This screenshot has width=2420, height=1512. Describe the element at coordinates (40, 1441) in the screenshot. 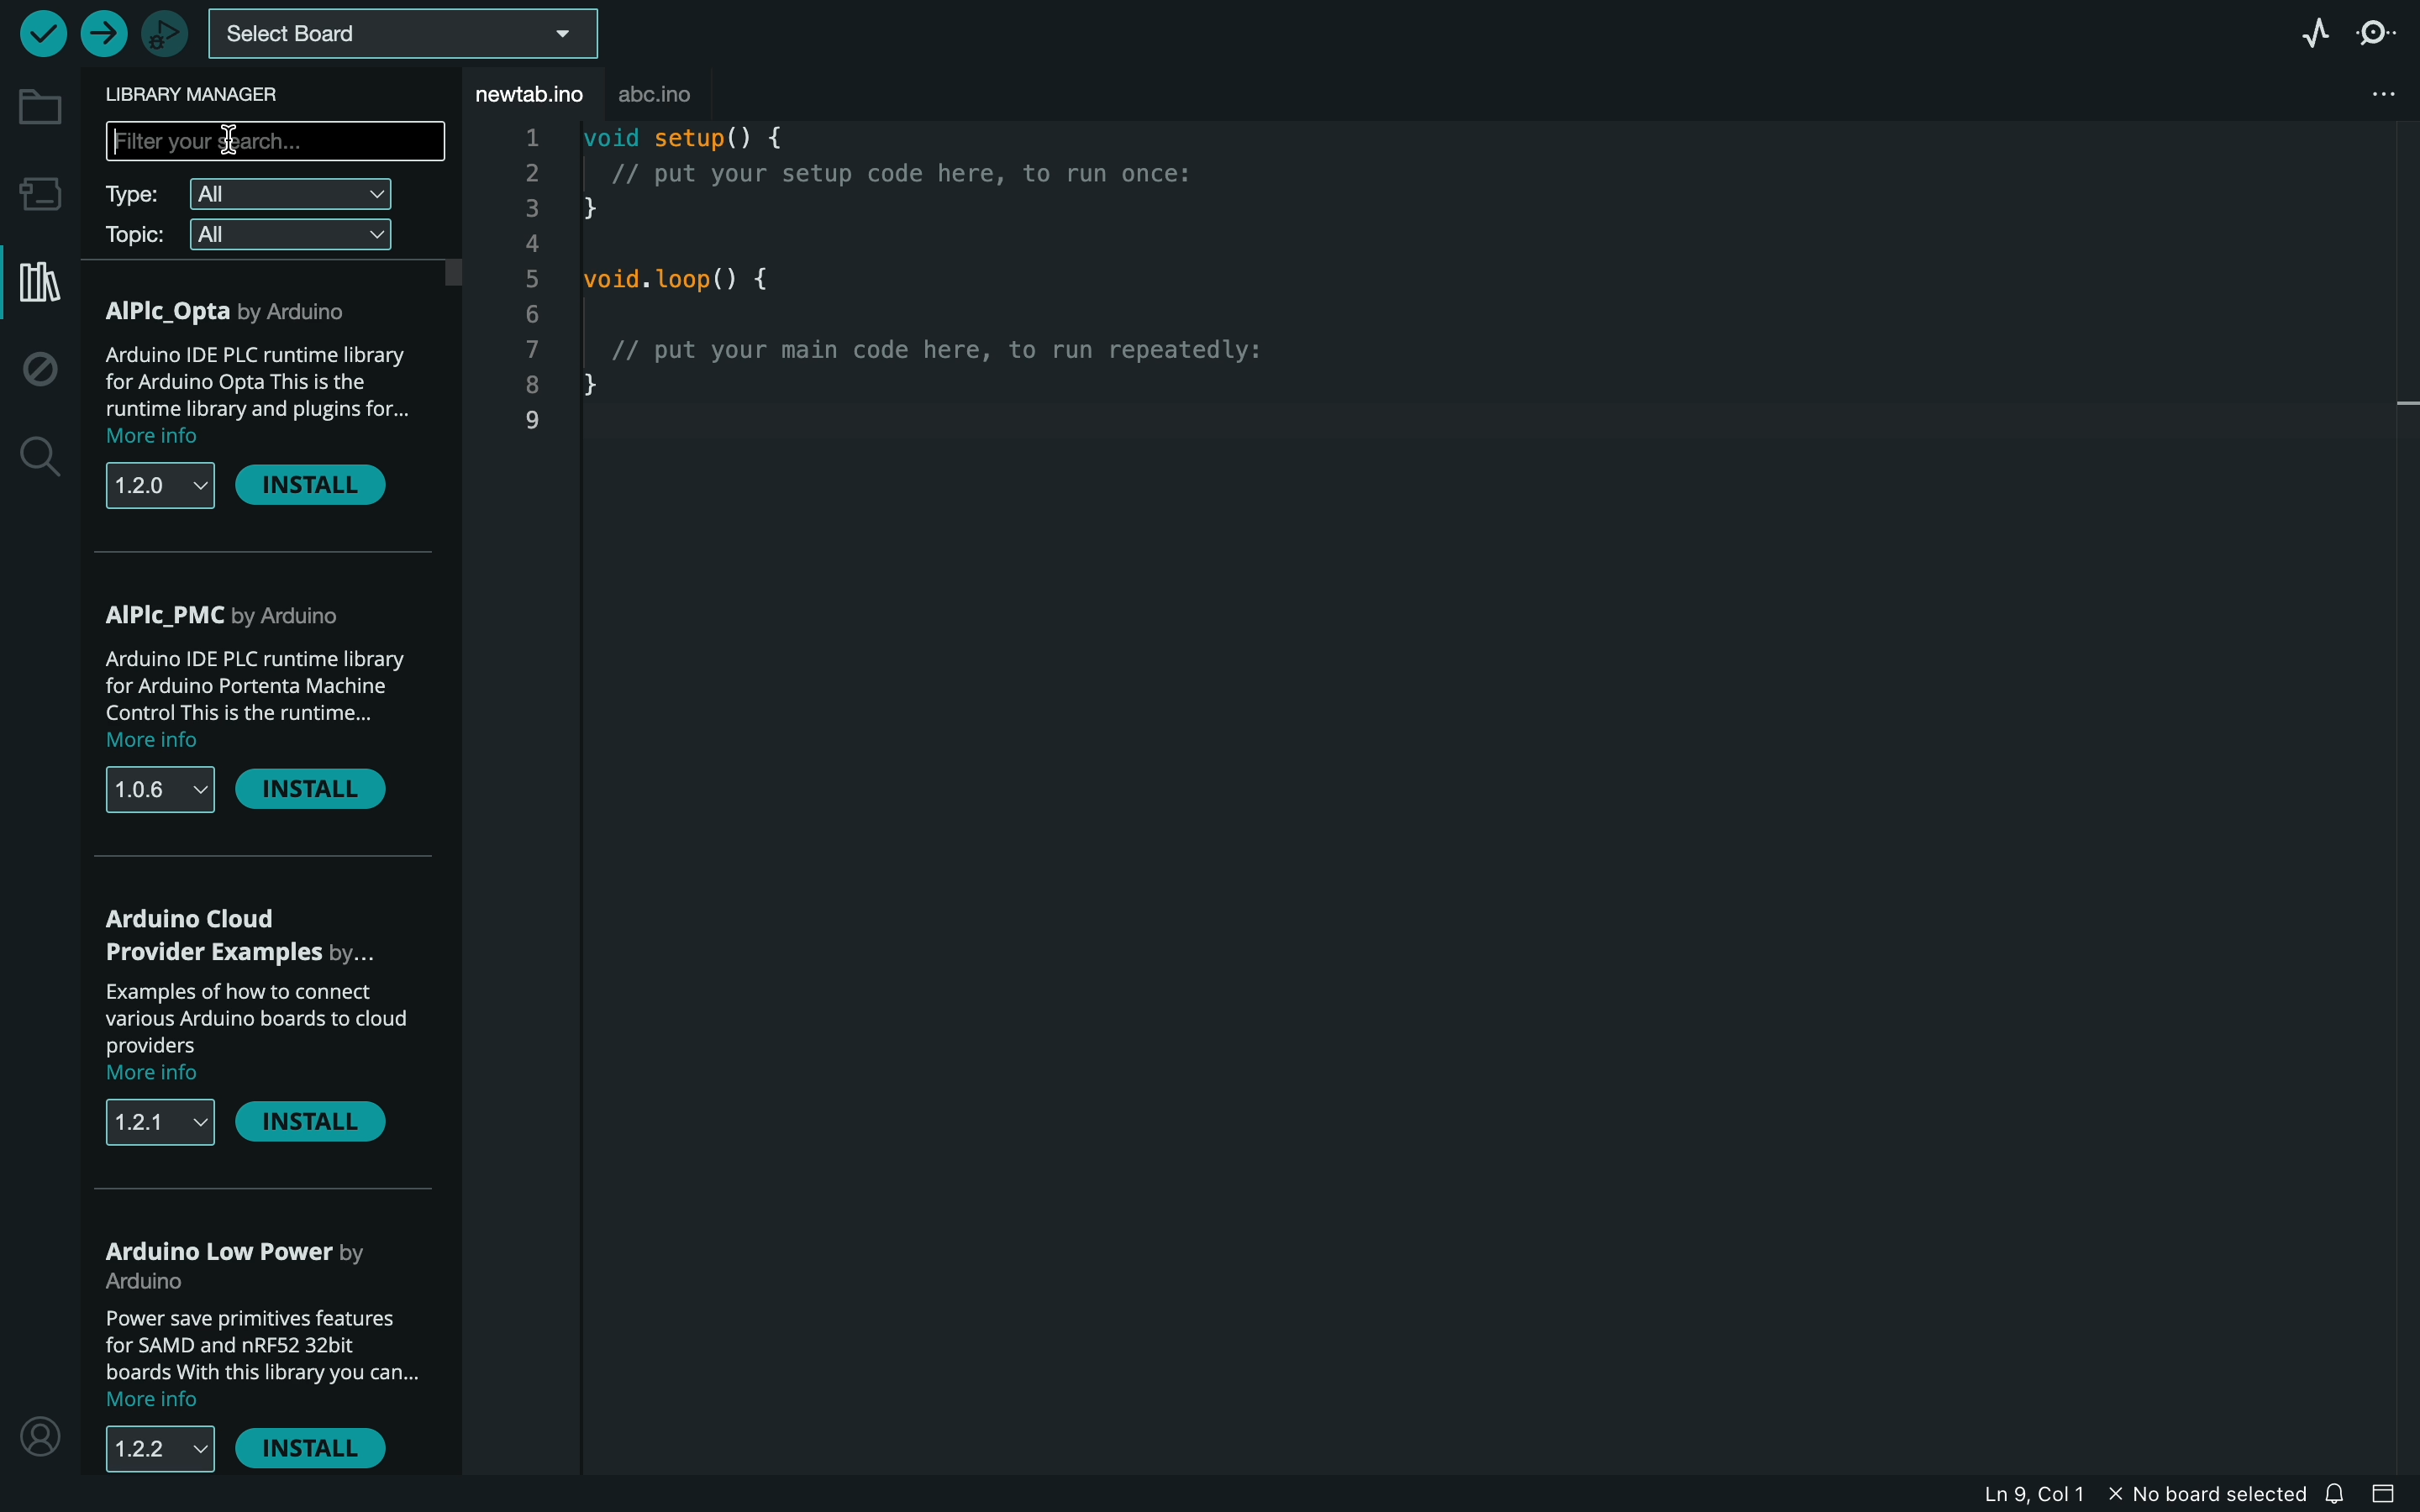

I see `profile` at that location.